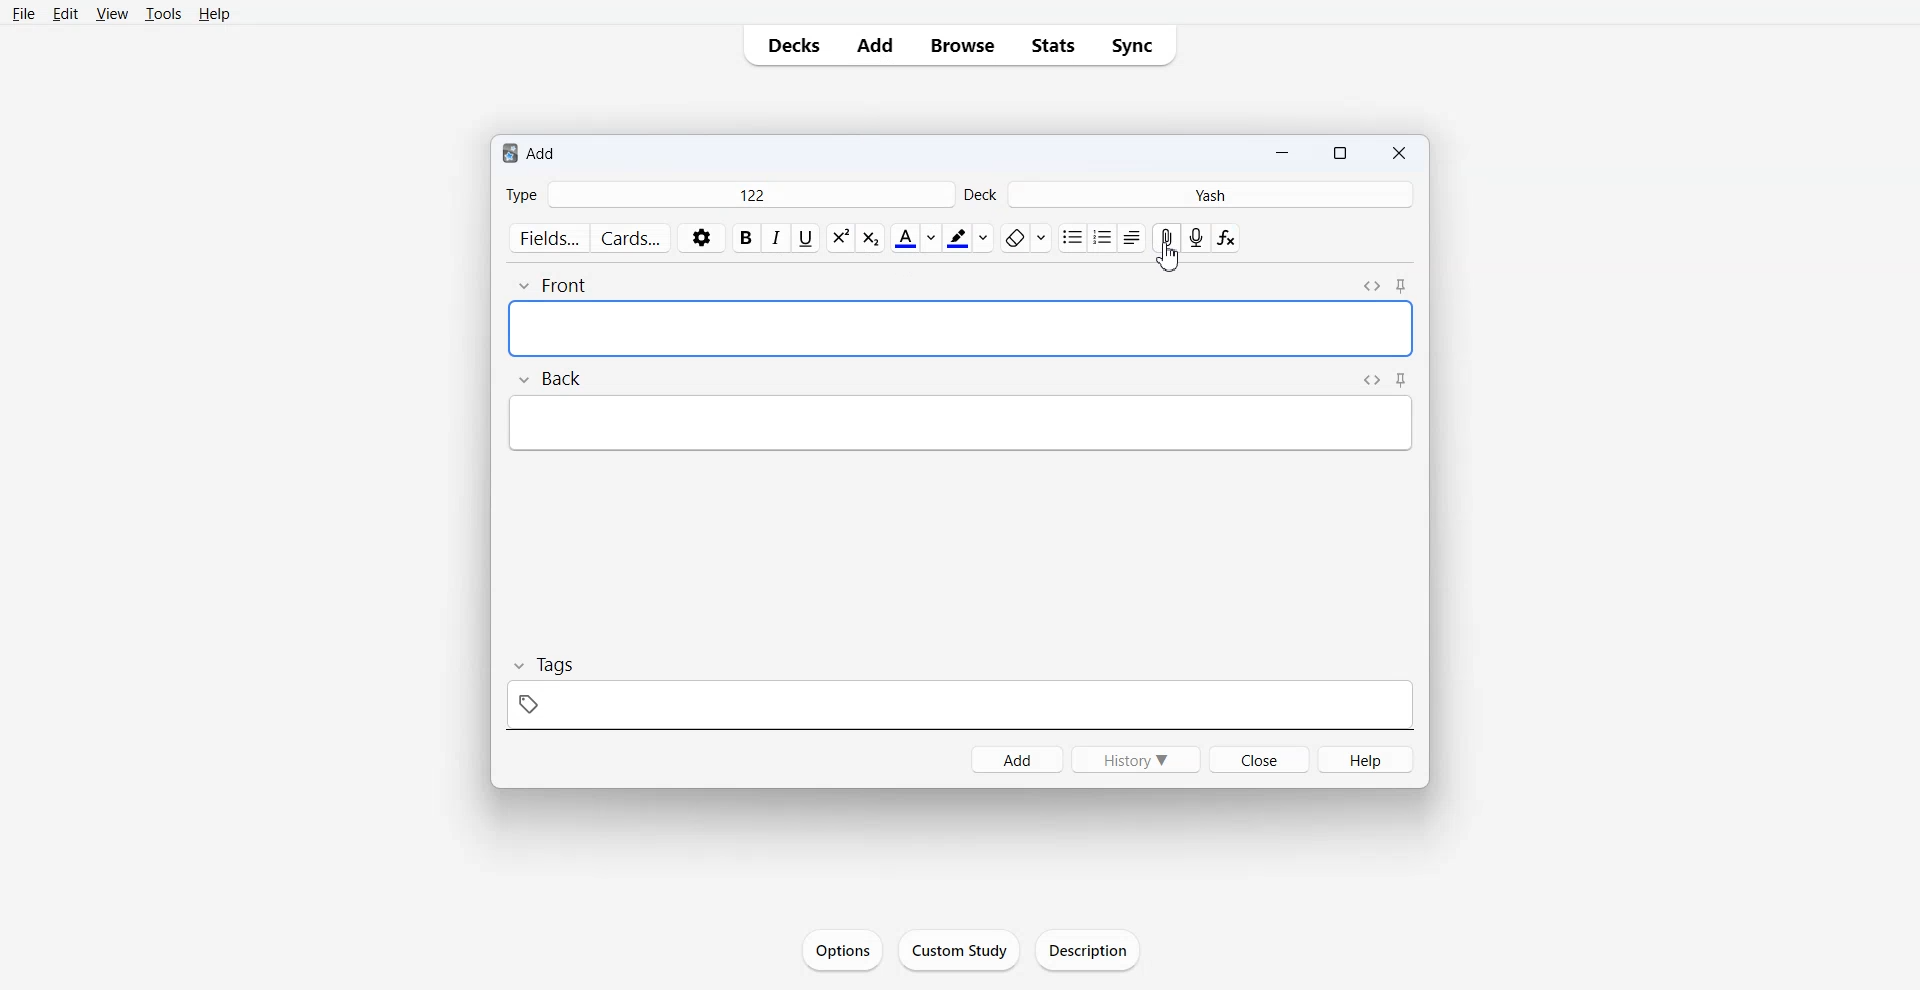 Image resolution: width=1920 pixels, height=990 pixels. Describe the element at coordinates (968, 238) in the screenshot. I see `Highlight text color` at that location.